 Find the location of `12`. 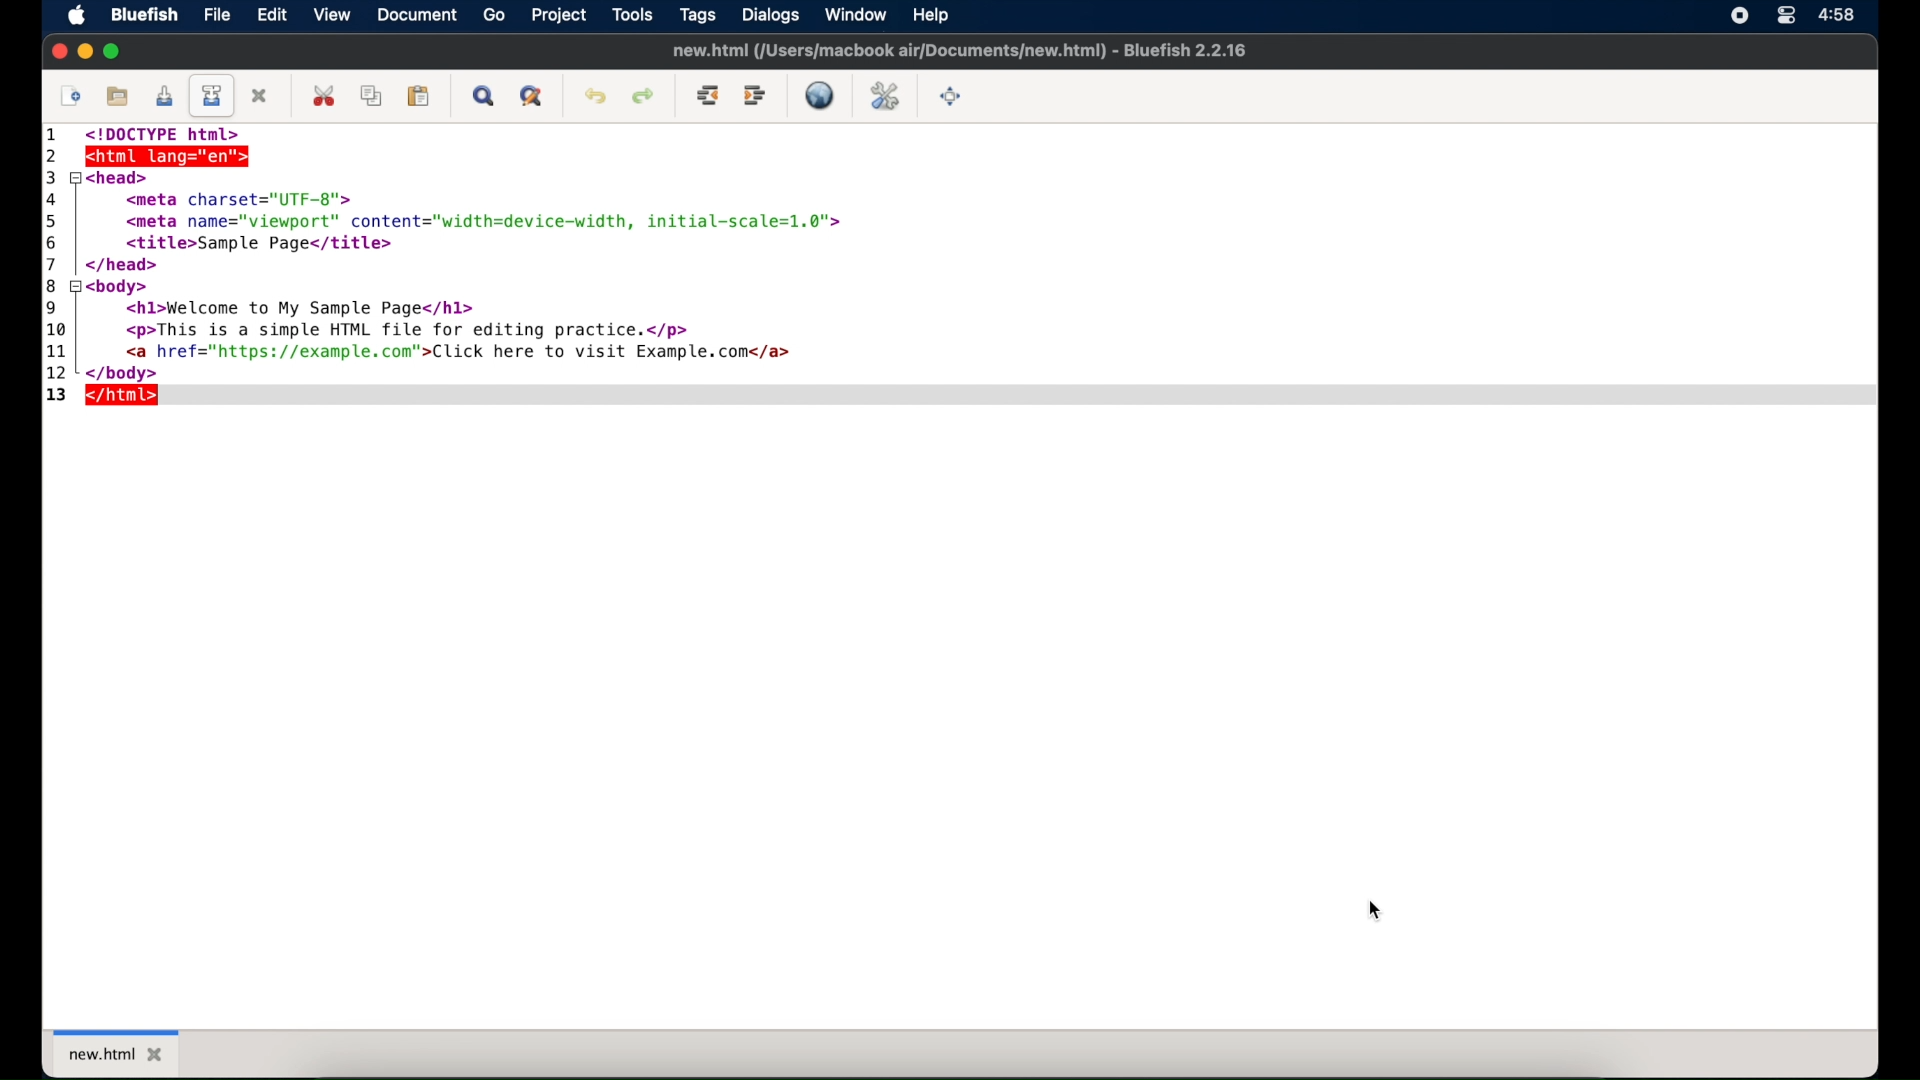

12 is located at coordinates (59, 373).